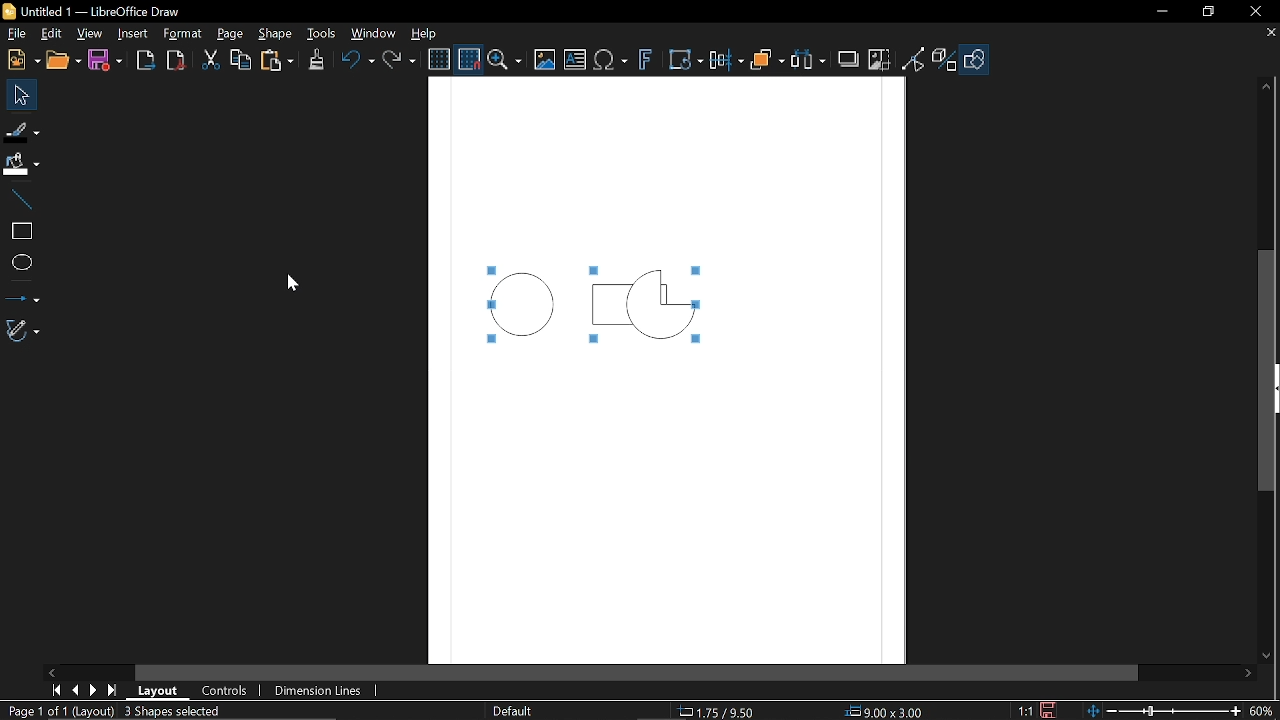  Describe the element at coordinates (708, 272) in the screenshot. I see `Tiny square marked around the selected objects` at that location.